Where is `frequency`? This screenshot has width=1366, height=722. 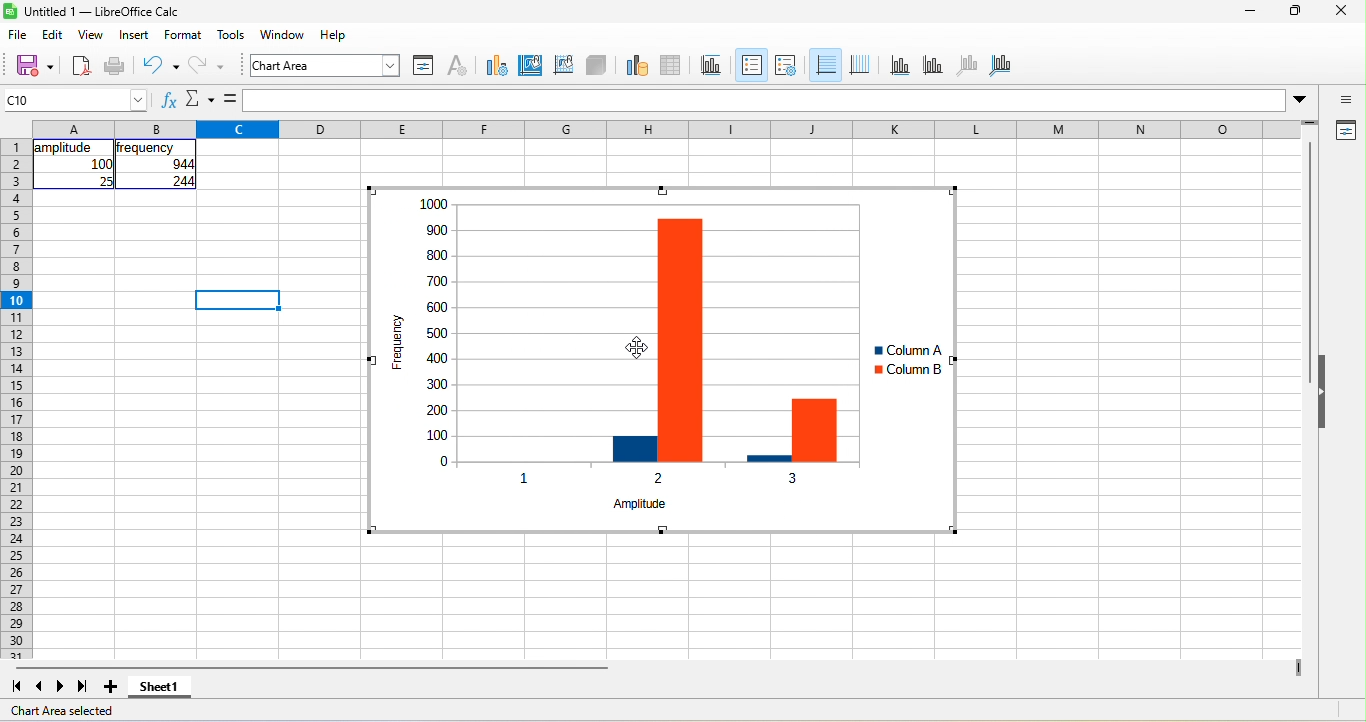
frequency is located at coordinates (145, 148).